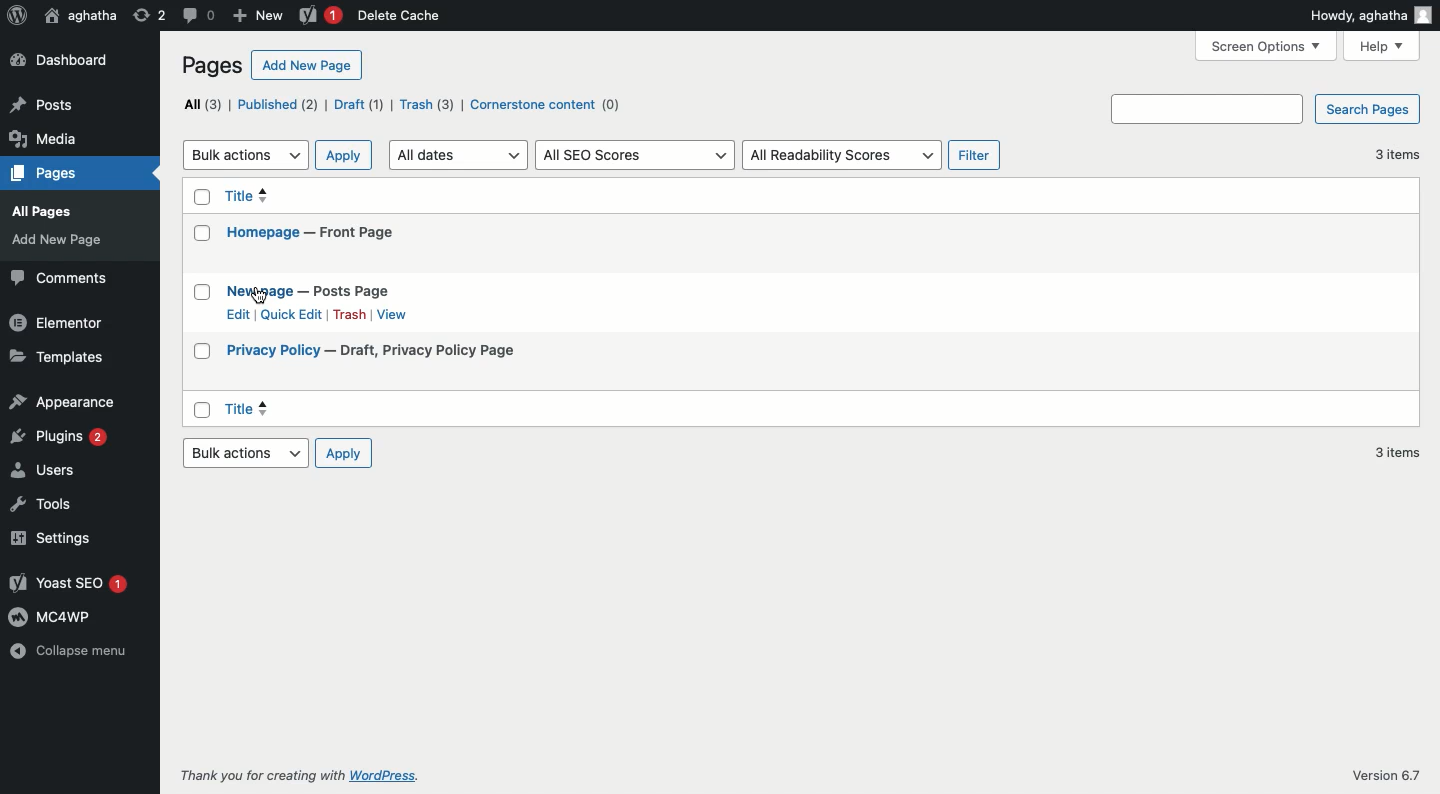  What do you see at coordinates (59, 323) in the screenshot?
I see `Elementor` at bounding box center [59, 323].